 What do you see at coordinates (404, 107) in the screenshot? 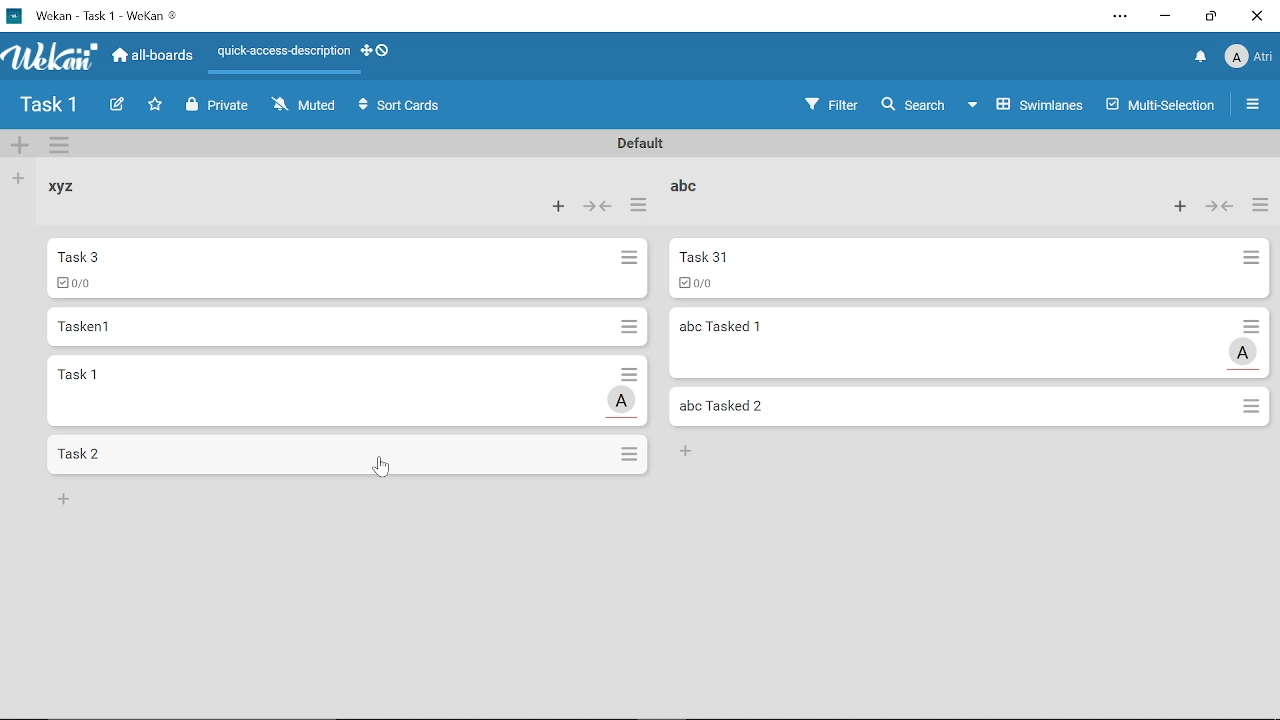
I see `Sort Cards` at bounding box center [404, 107].